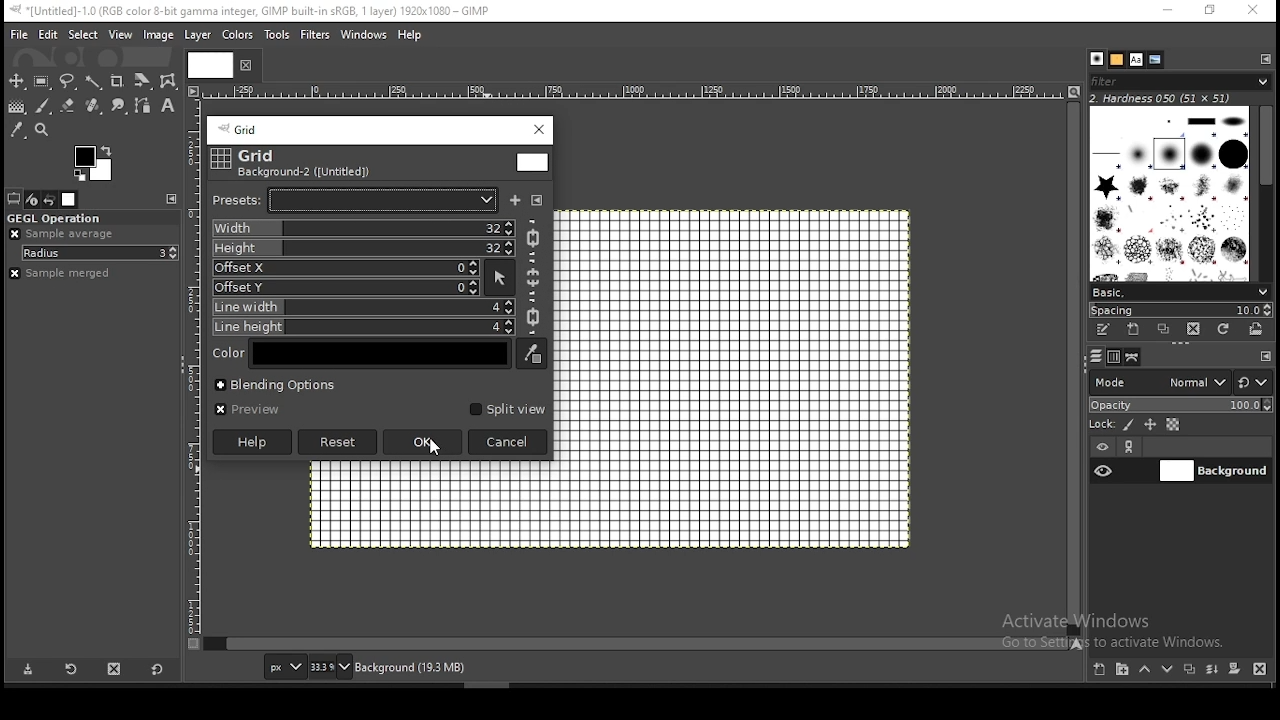  I want to click on create a new brush, so click(1135, 330).